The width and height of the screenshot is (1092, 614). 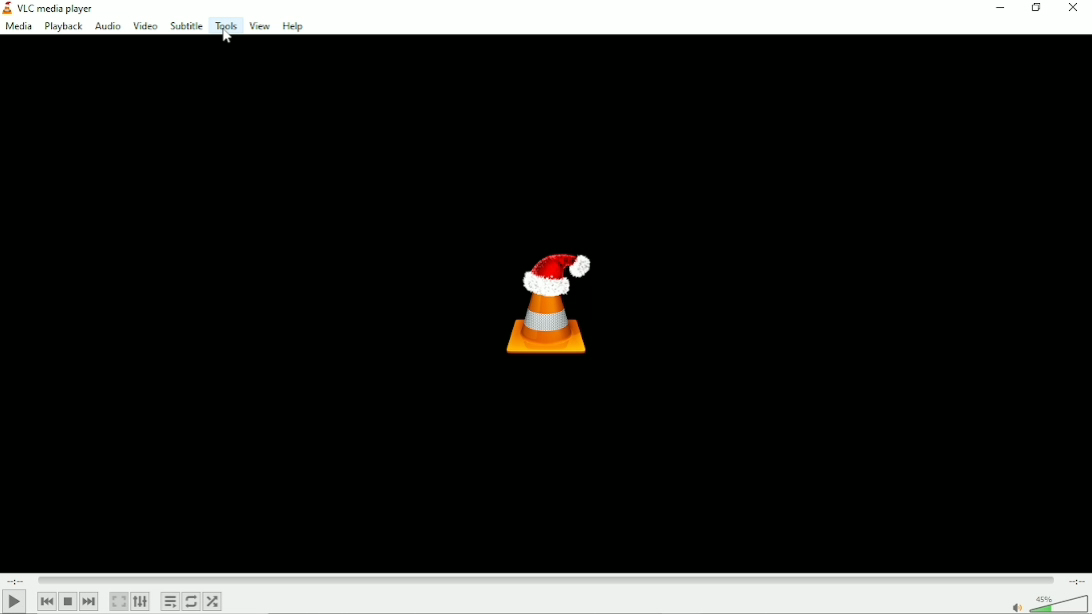 I want to click on Minimize, so click(x=999, y=9).